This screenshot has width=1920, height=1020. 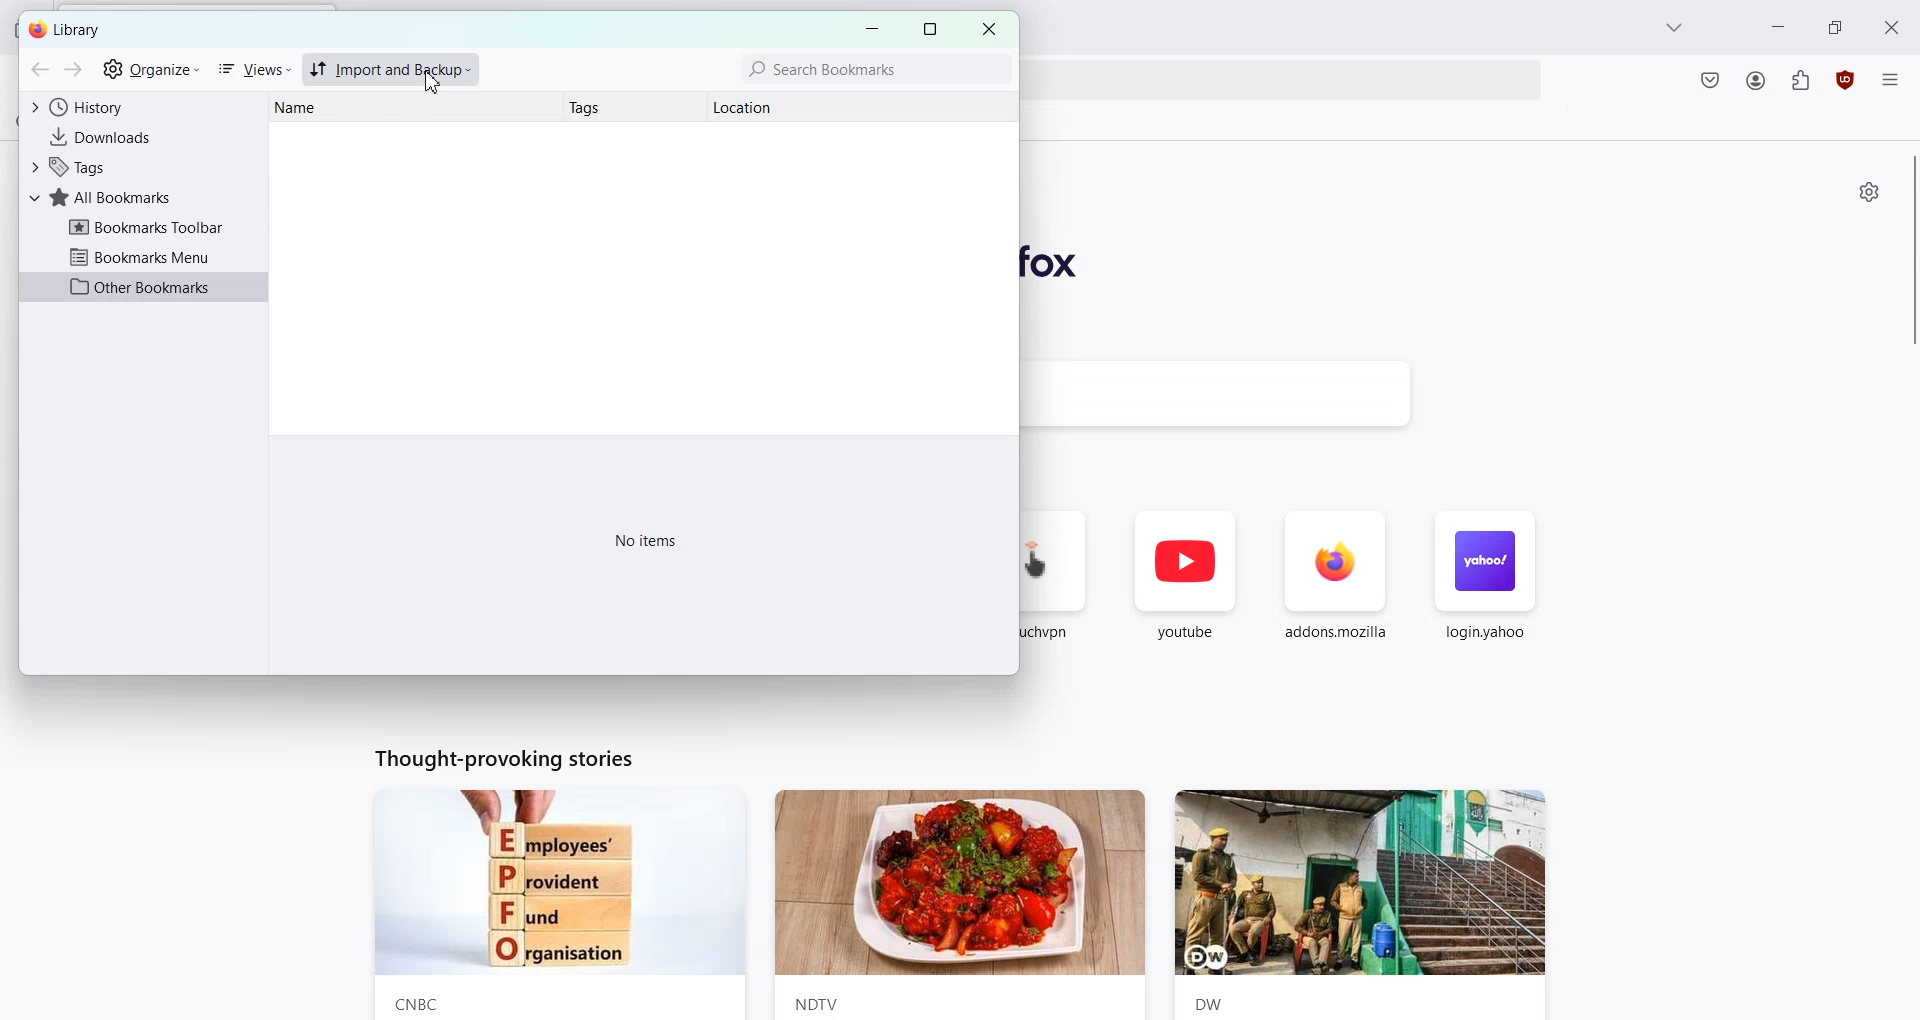 What do you see at coordinates (140, 138) in the screenshot?
I see `Downloads` at bounding box center [140, 138].